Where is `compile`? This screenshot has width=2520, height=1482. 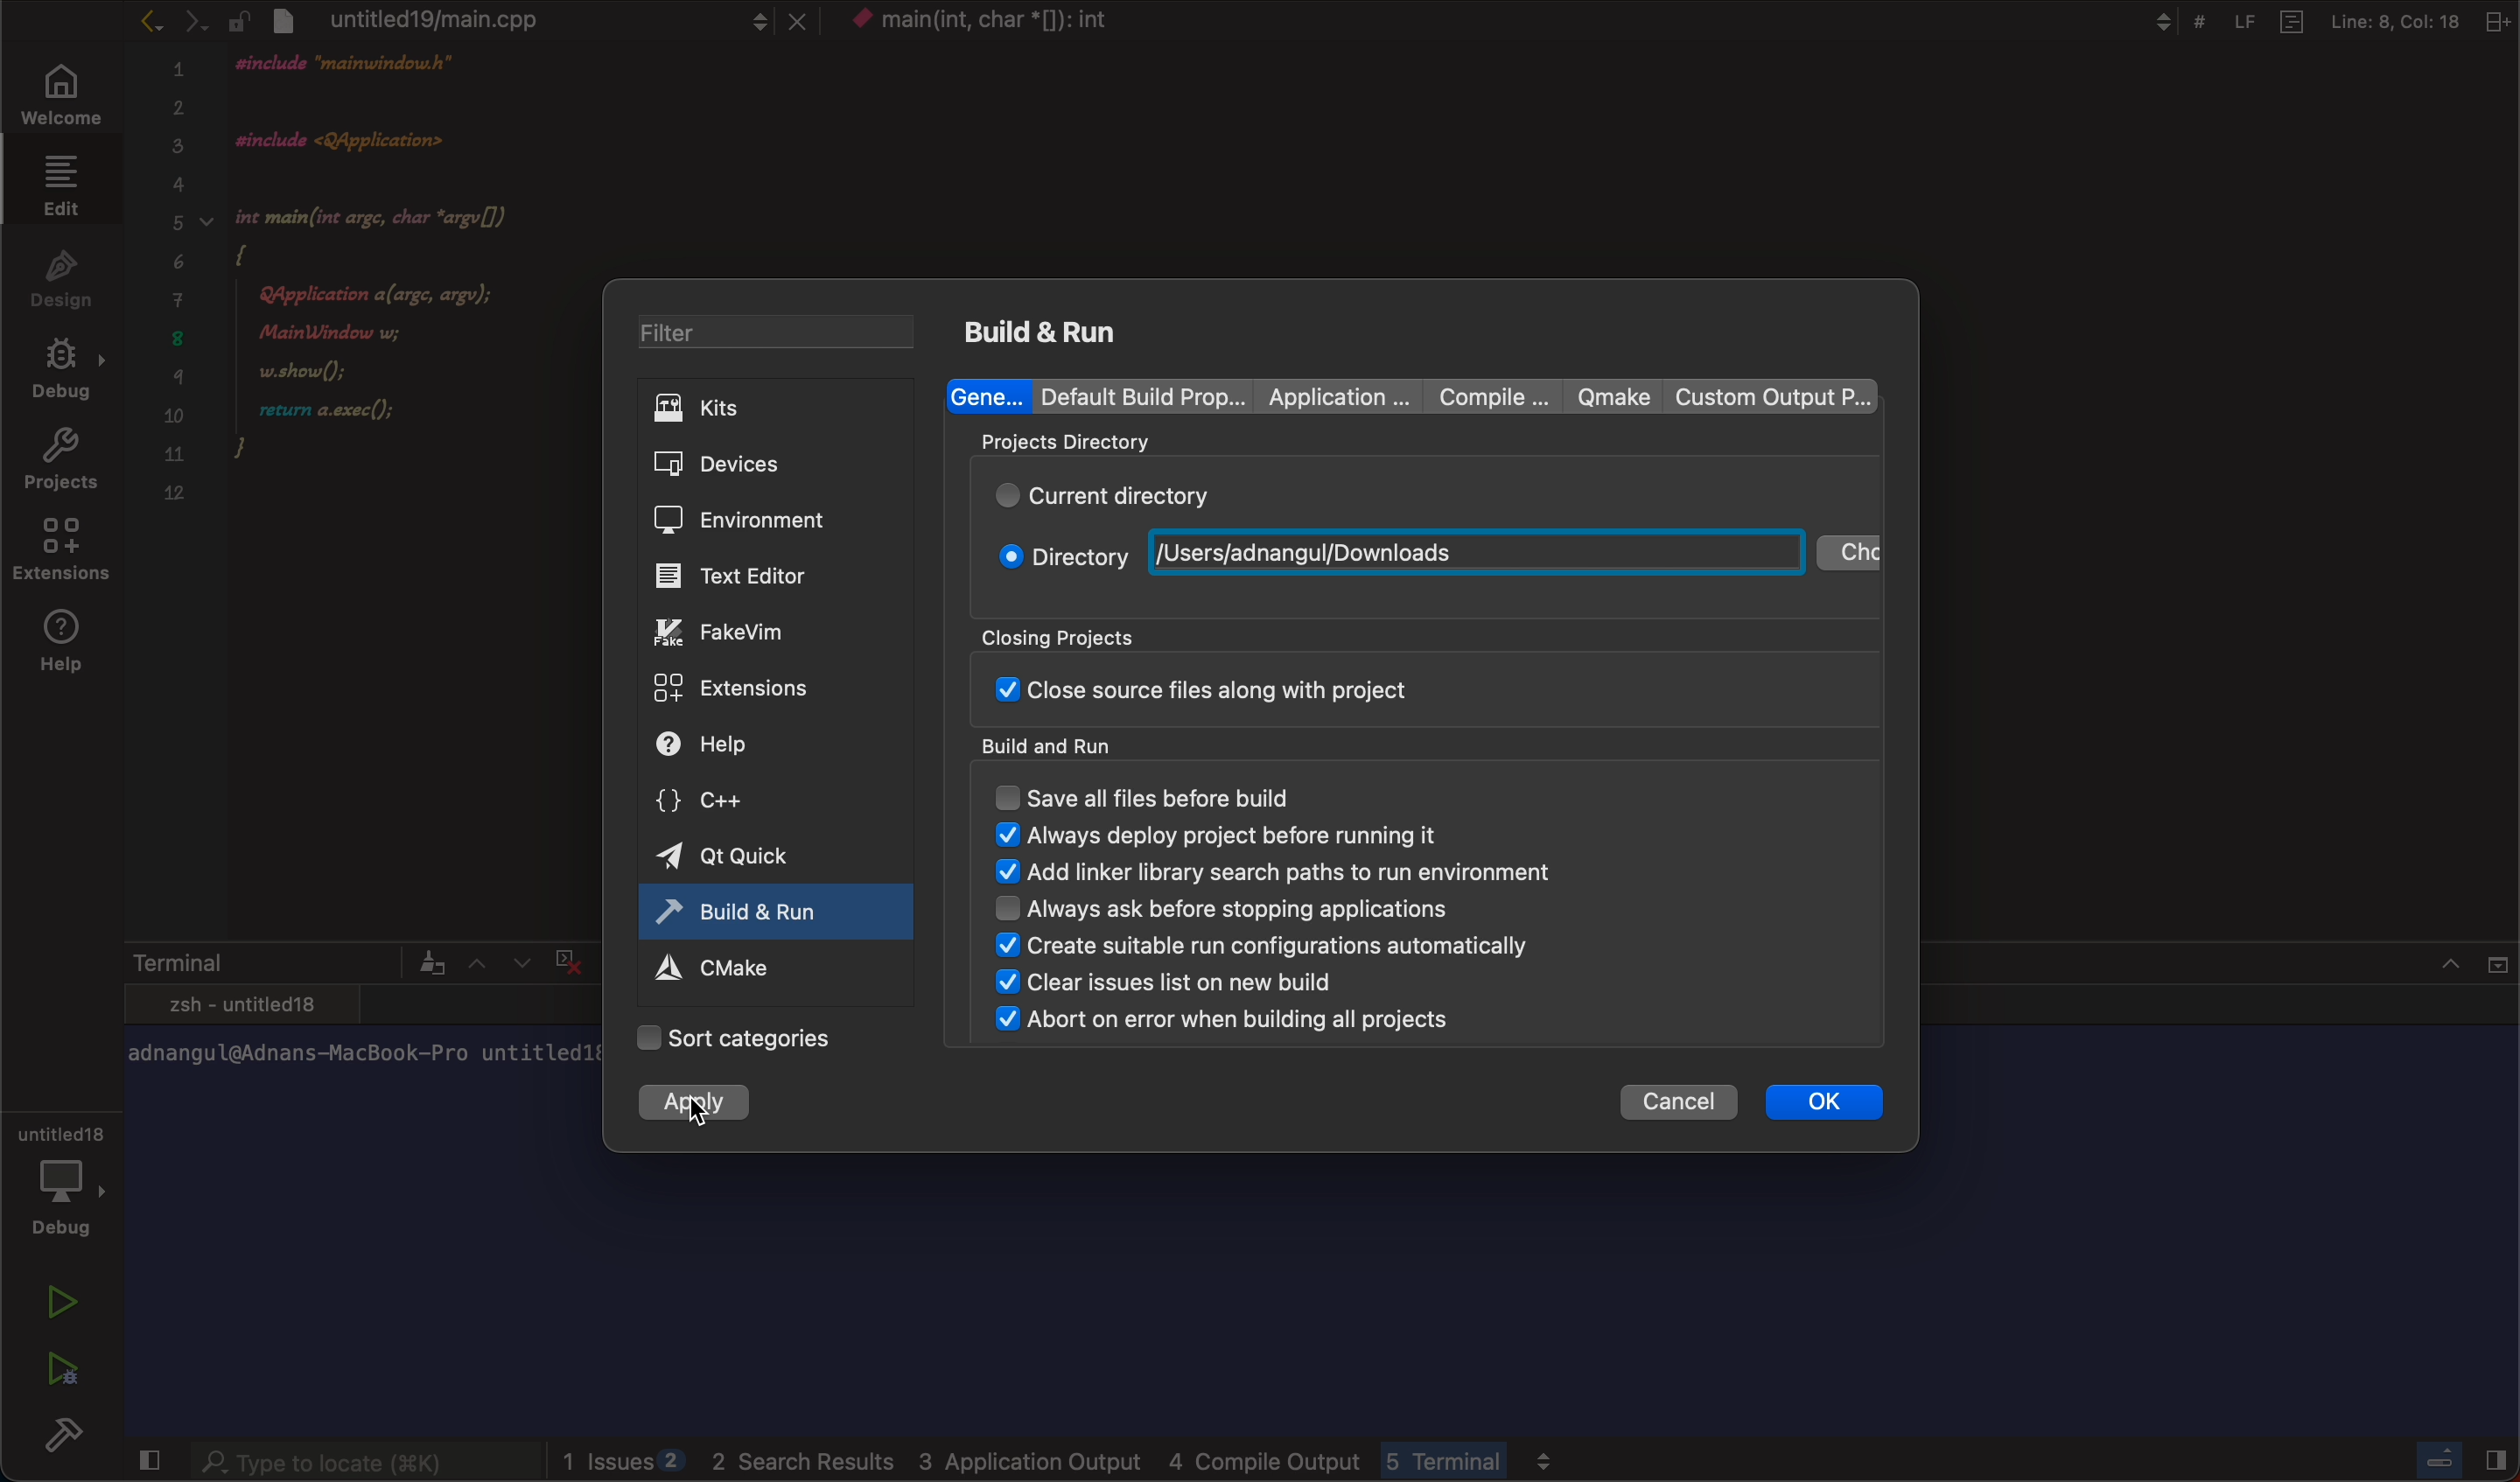 compile is located at coordinates (1489, 396).